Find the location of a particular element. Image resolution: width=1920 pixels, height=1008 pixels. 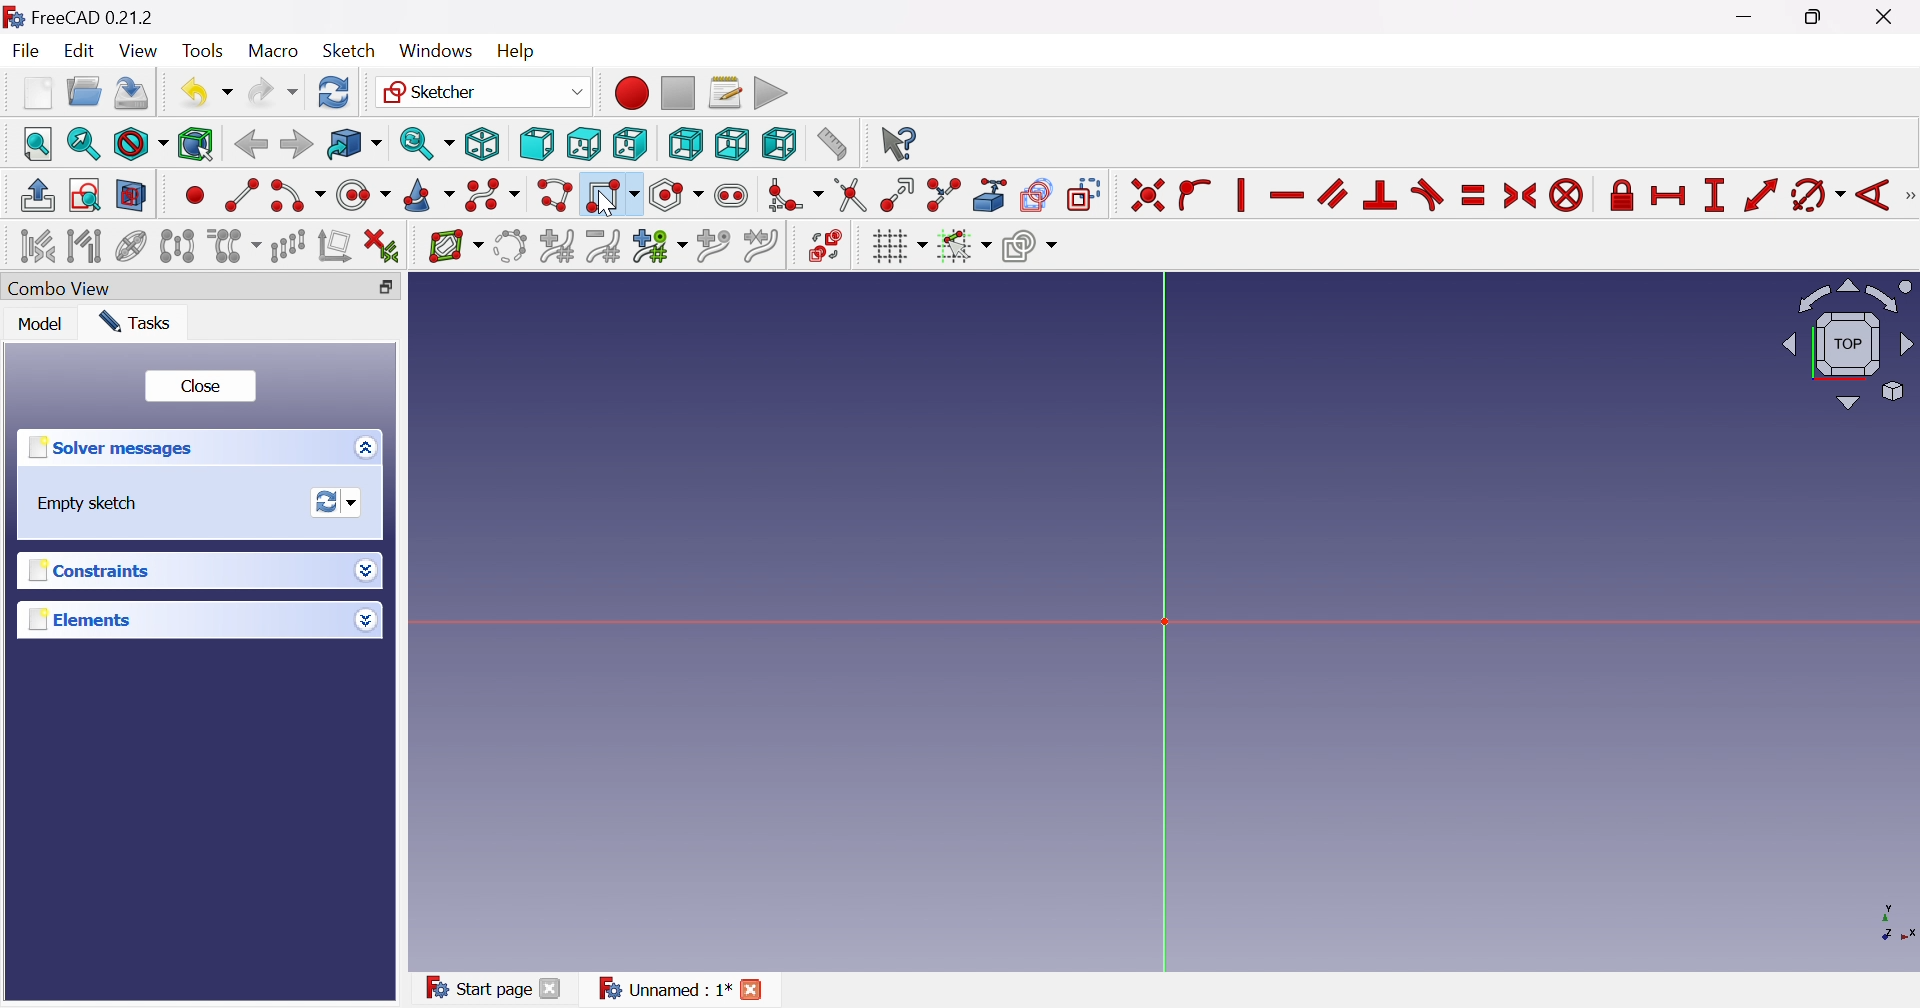

FreeCAD 0.21.2 is located at coordinates (78, 14).